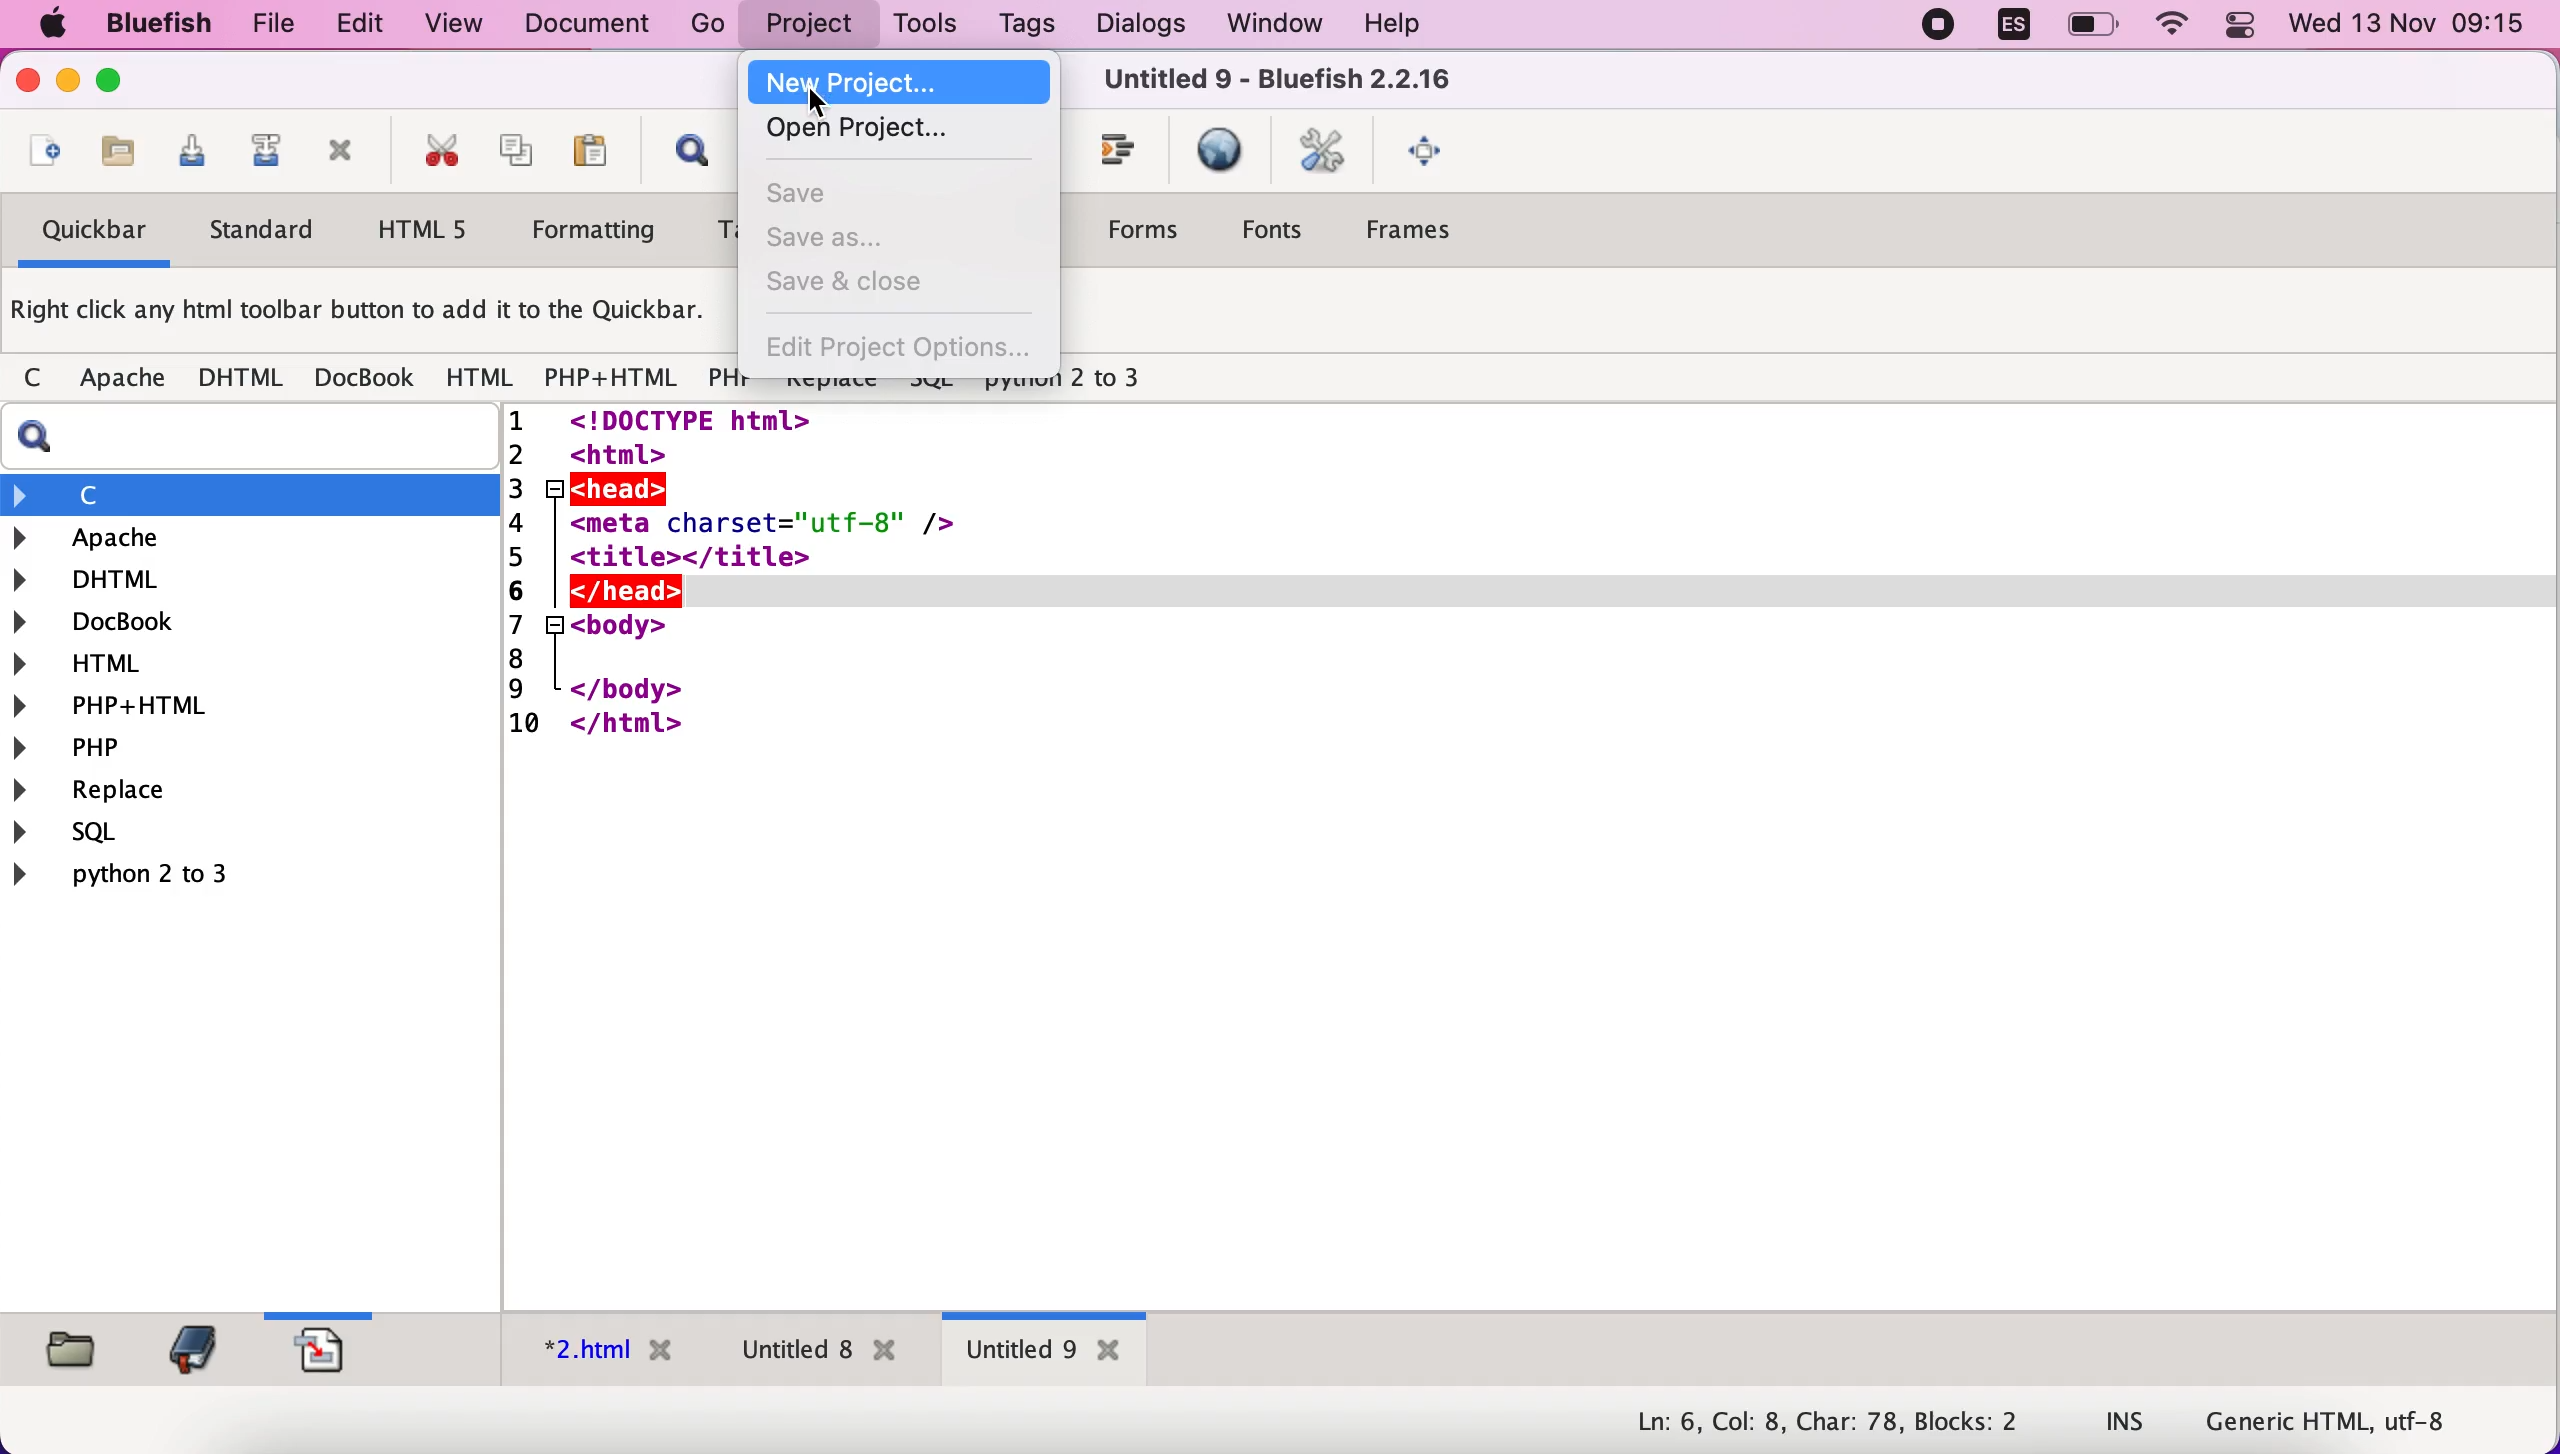 The height and width of the screenshot is (1454, 2560). Describe the element at coordinates (40, 154) in the screenshot. I see `open file` at that location.